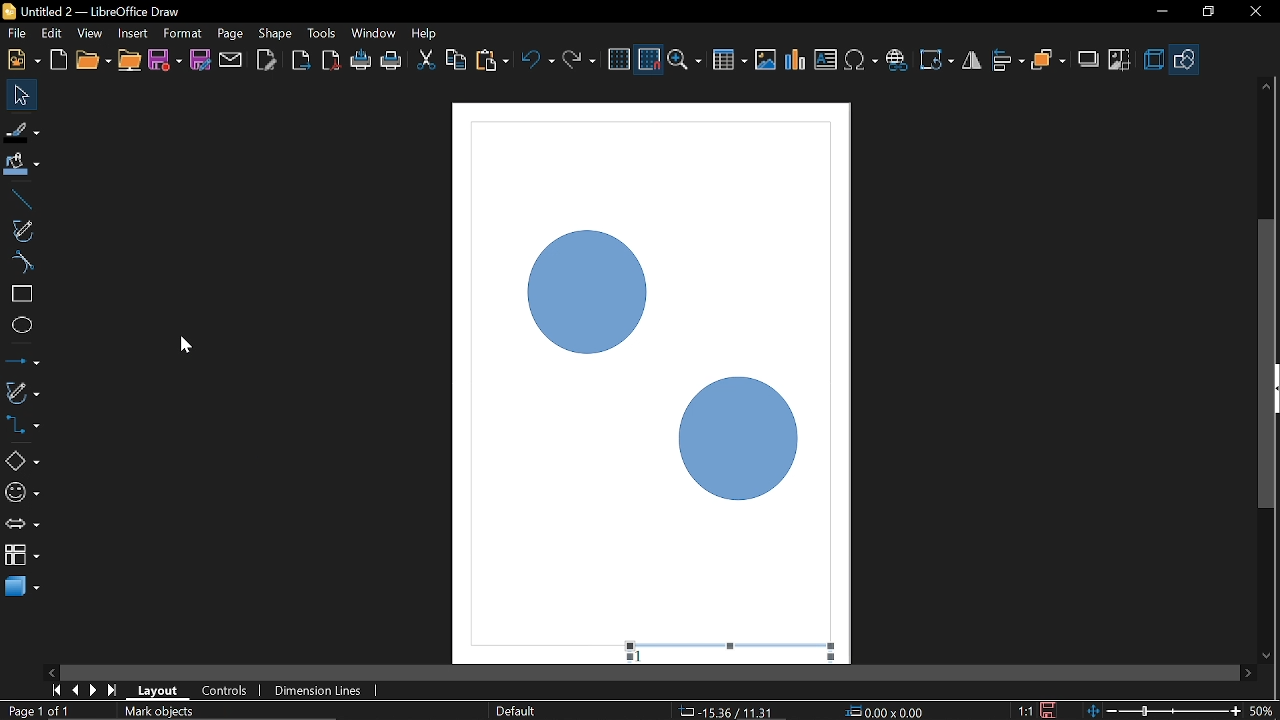 The image size is (1280, 720). What do you see at coordinates (228, 32) in the screenshot?
I see `Page` at bounding box center [228, 32].